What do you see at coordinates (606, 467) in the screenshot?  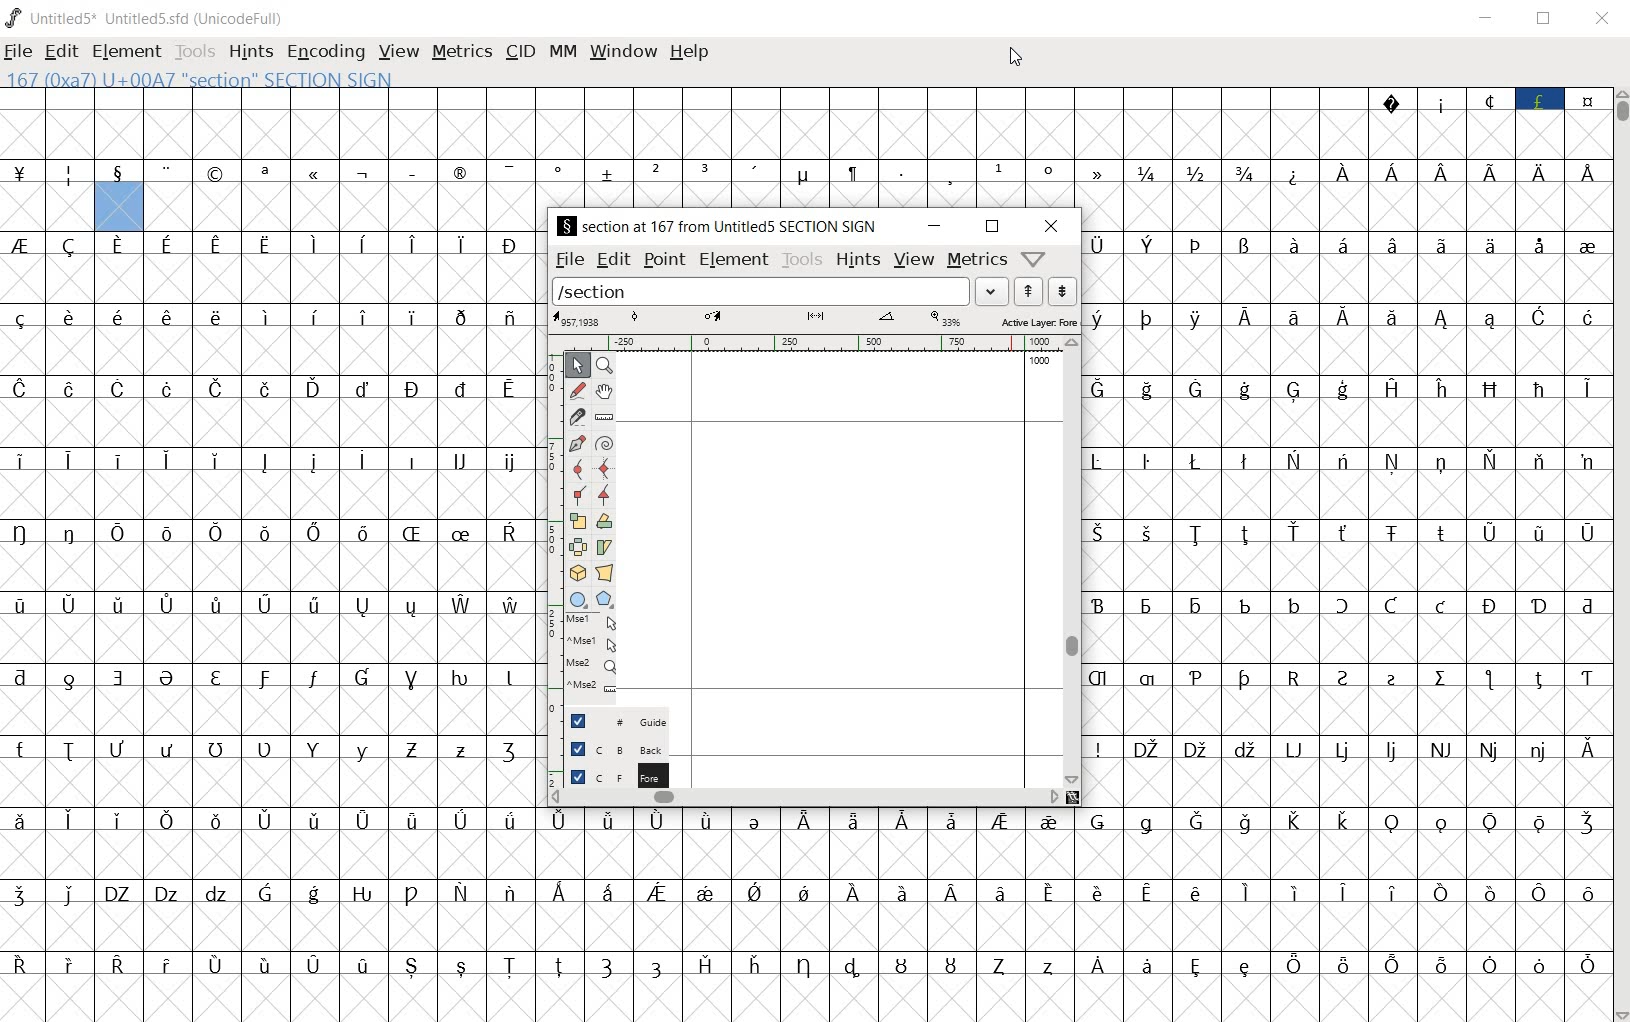 I see `add a curve point always either horizontal or vertical` at bounding box center [606, 467].